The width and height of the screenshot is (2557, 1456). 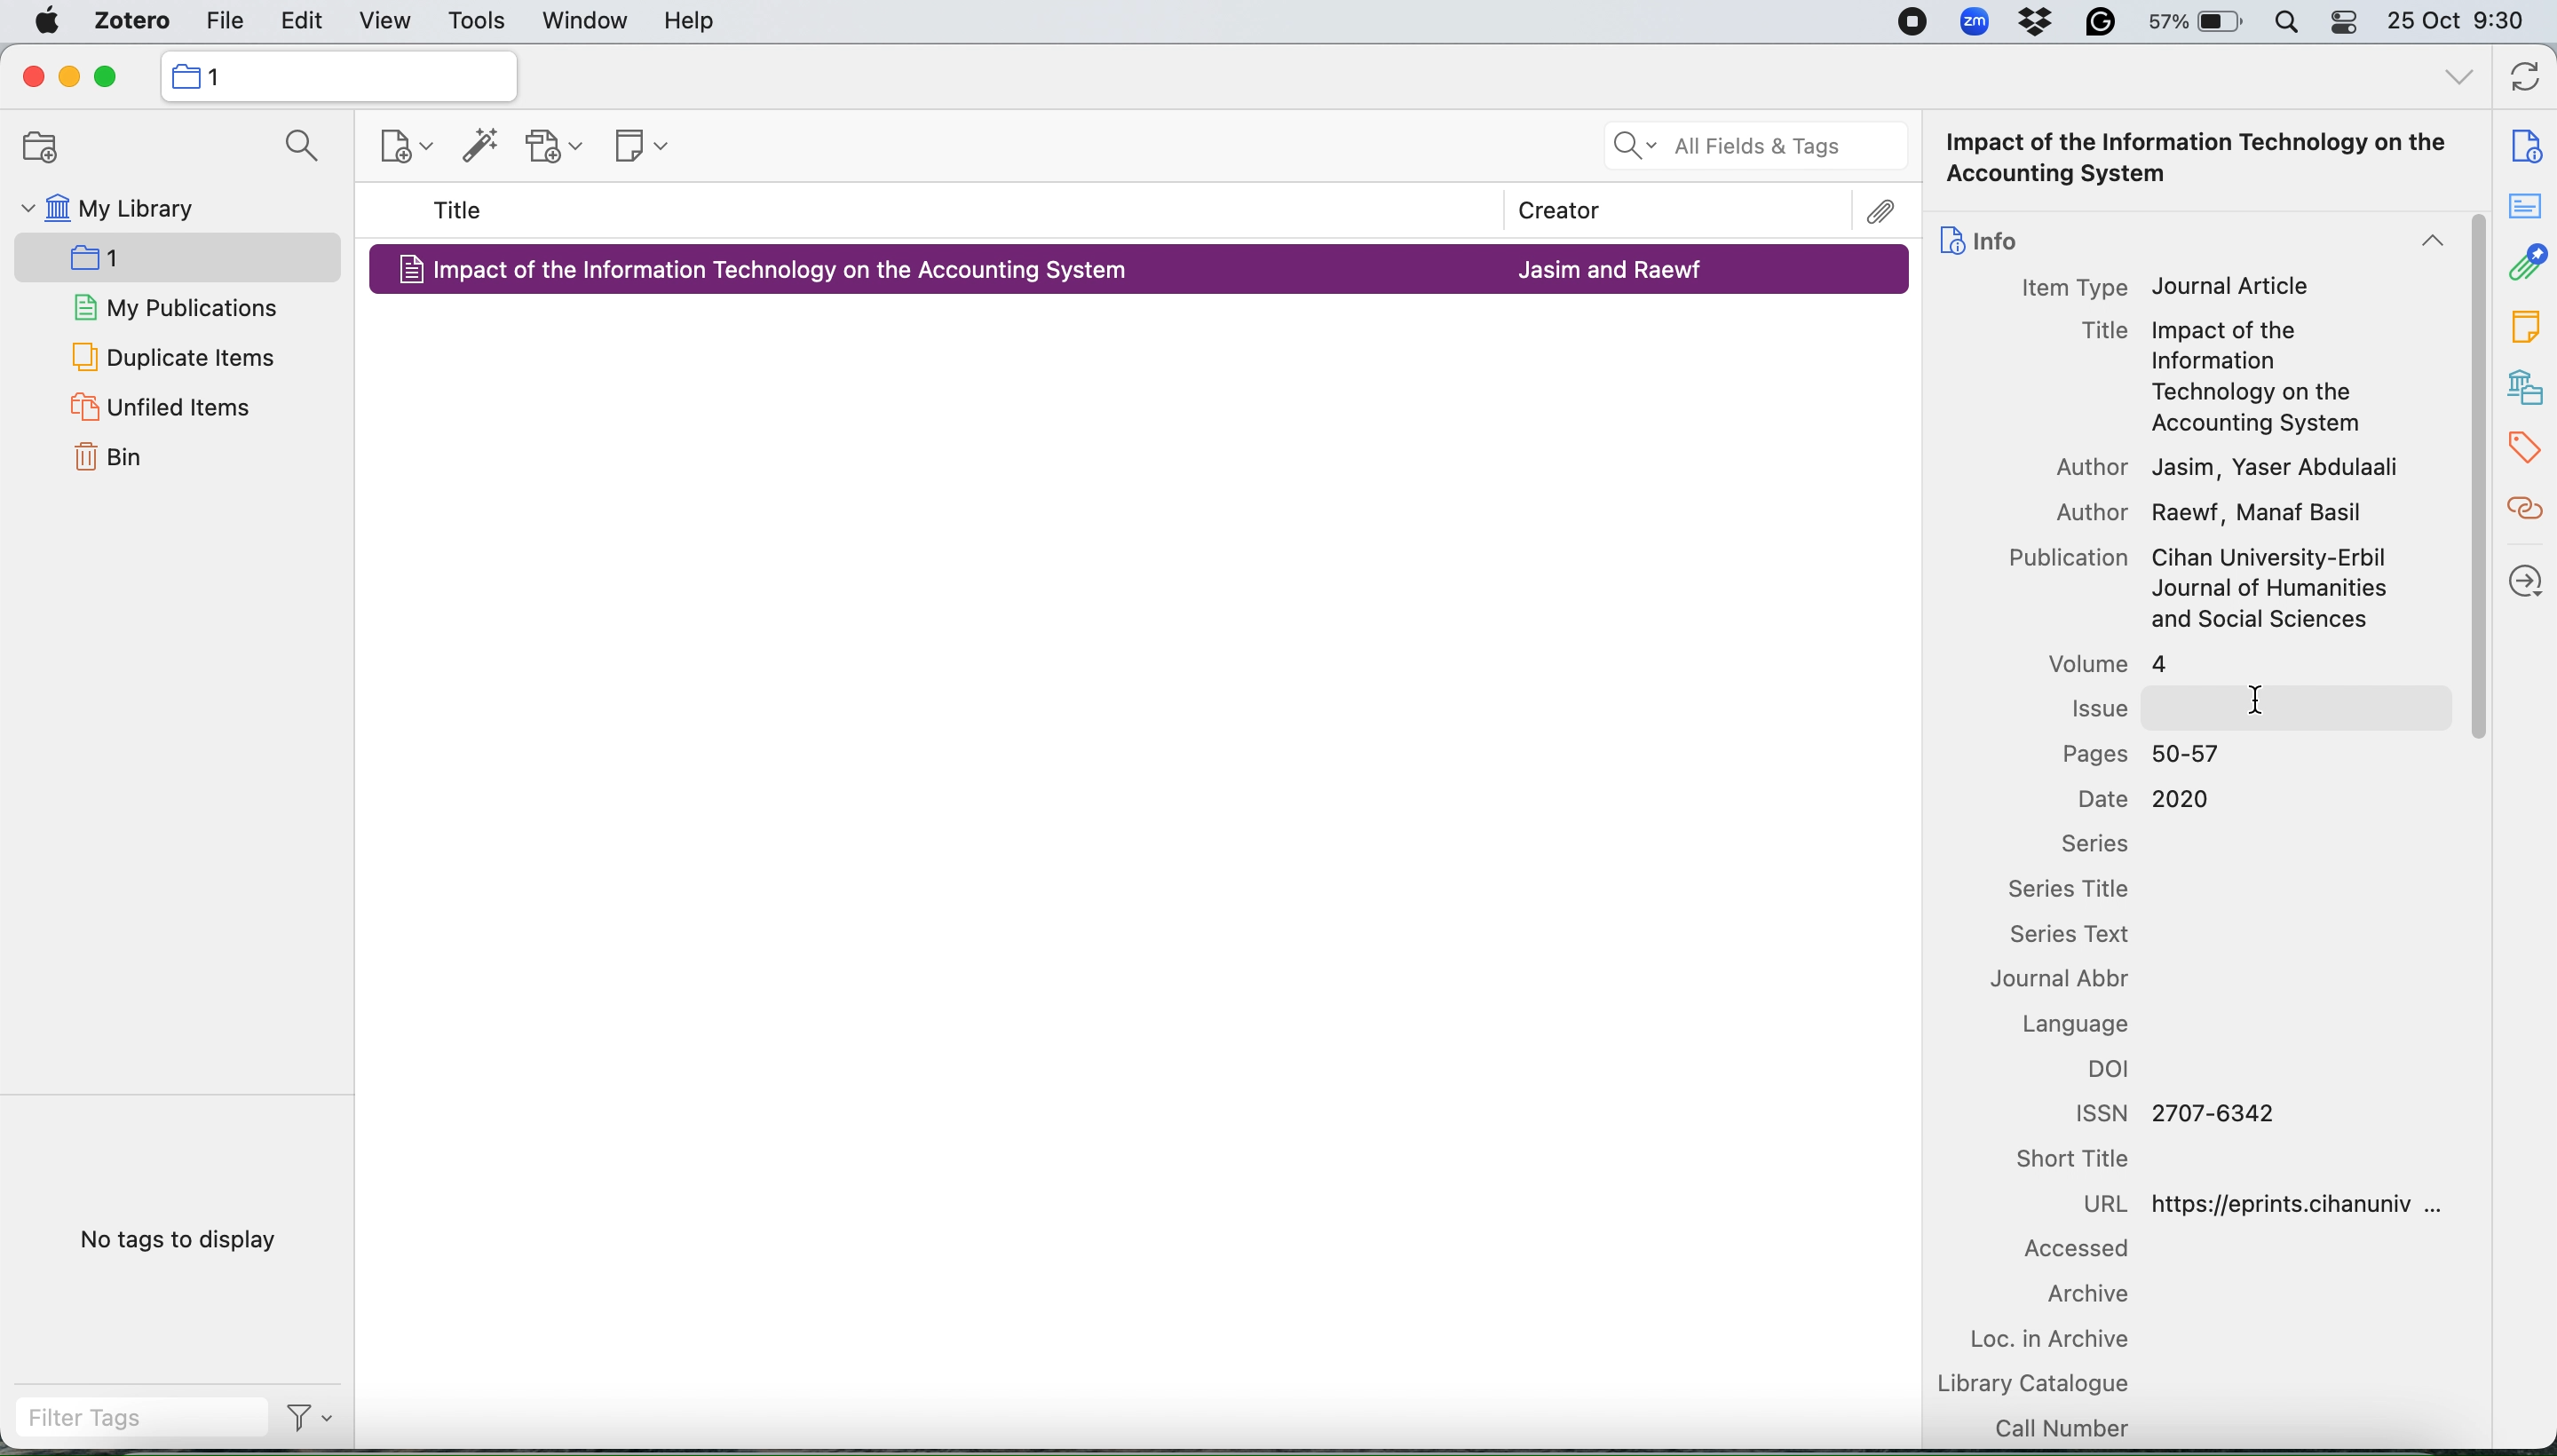 What do you see at coordinates (126, 1421) in the screenshot?
I see `filter tags` at bounding box center [126, 1421].